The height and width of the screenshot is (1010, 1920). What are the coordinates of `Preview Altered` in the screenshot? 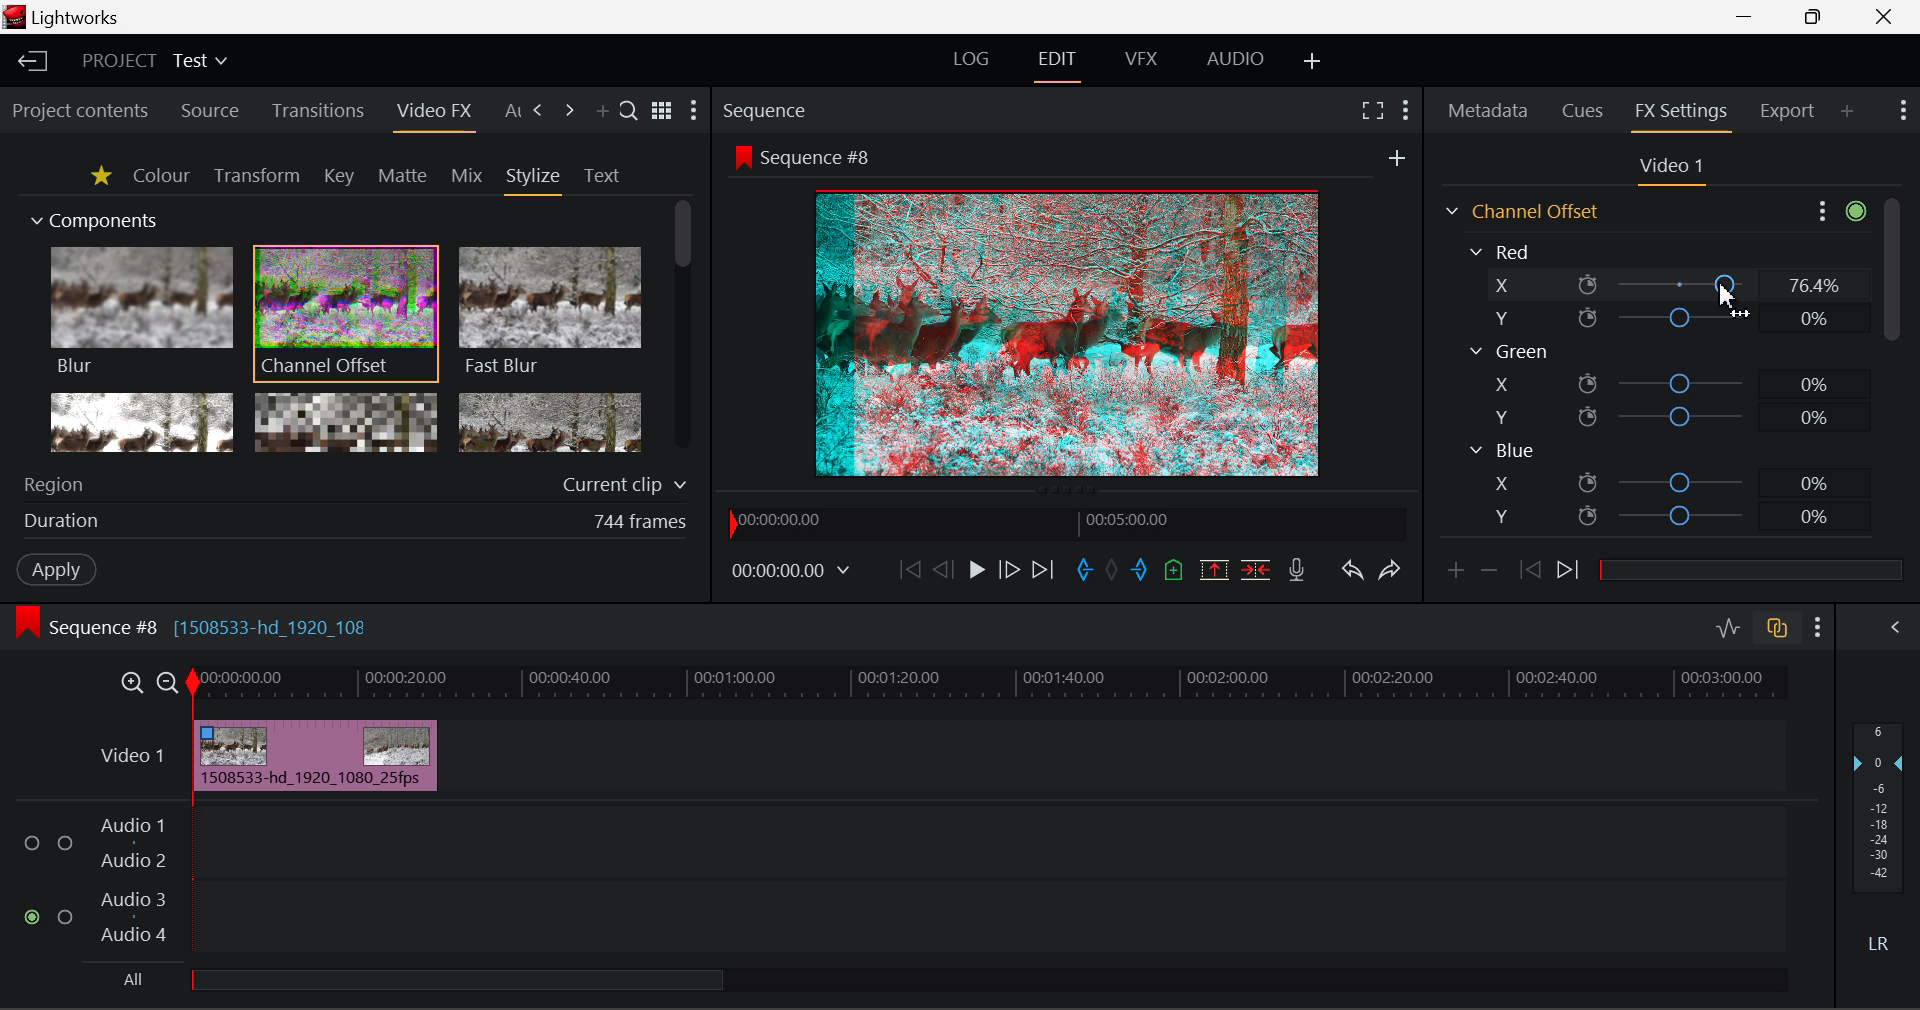 It's located at (1070, 330).